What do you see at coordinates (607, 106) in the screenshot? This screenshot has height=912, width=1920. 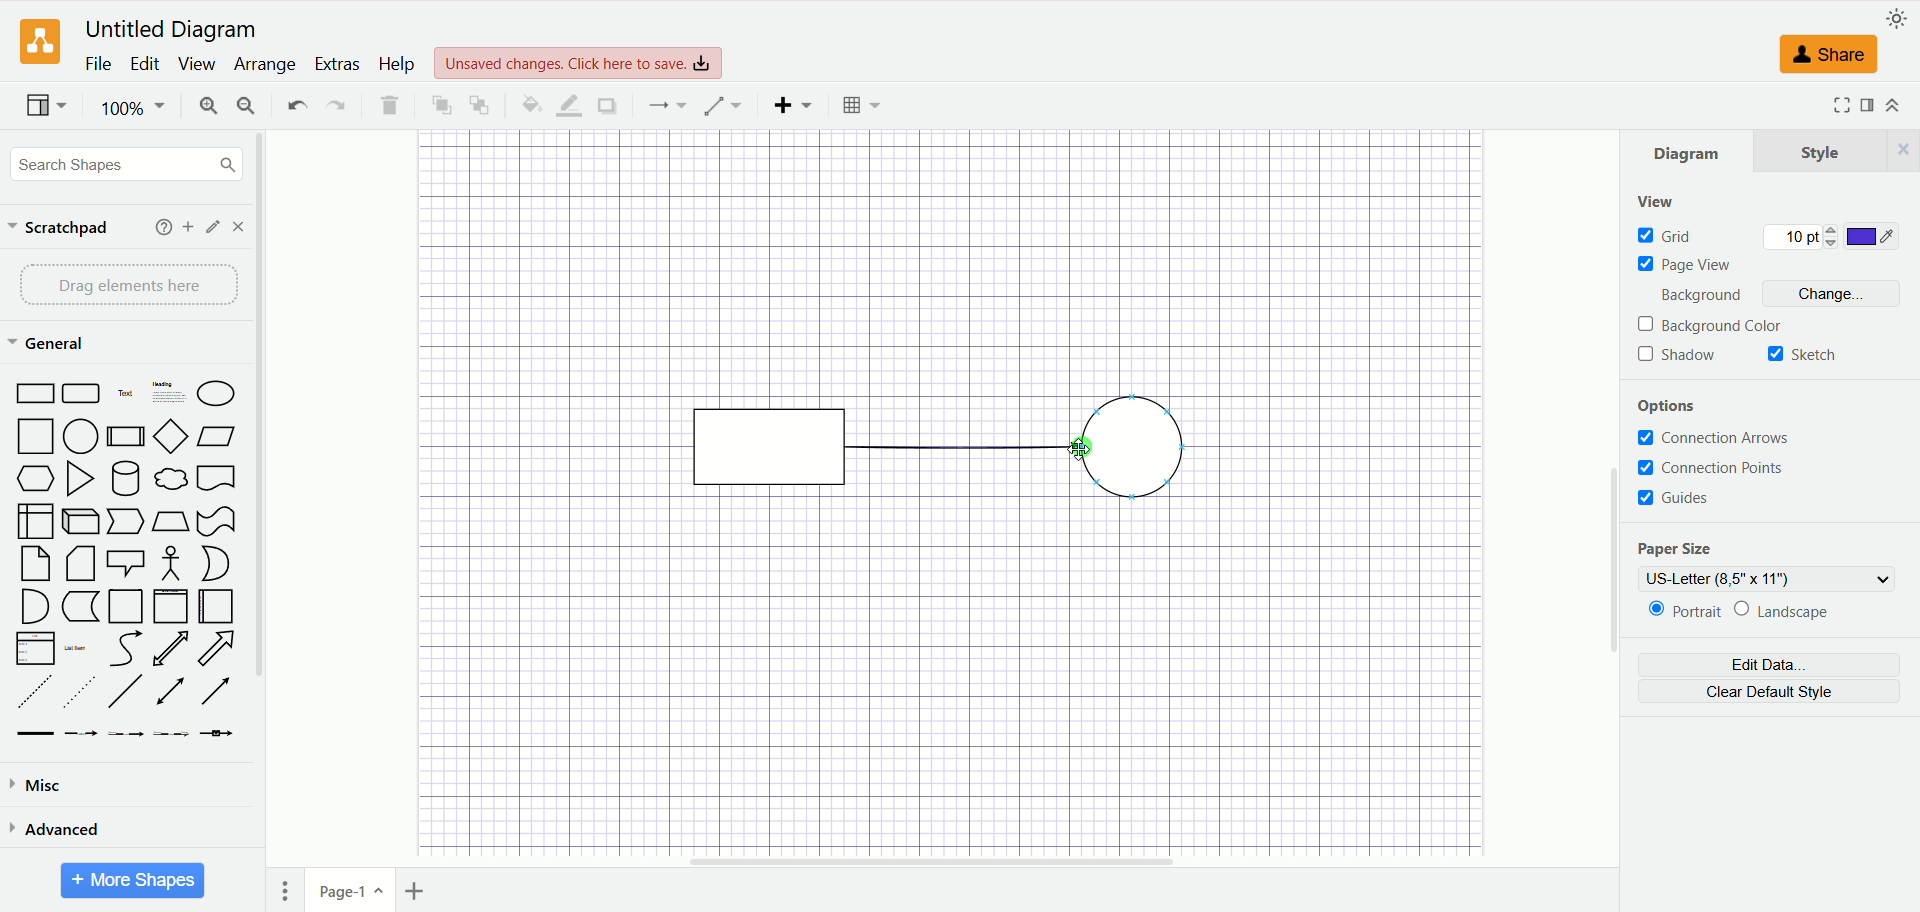 I see `shadow` at bounding box center [607, 106].